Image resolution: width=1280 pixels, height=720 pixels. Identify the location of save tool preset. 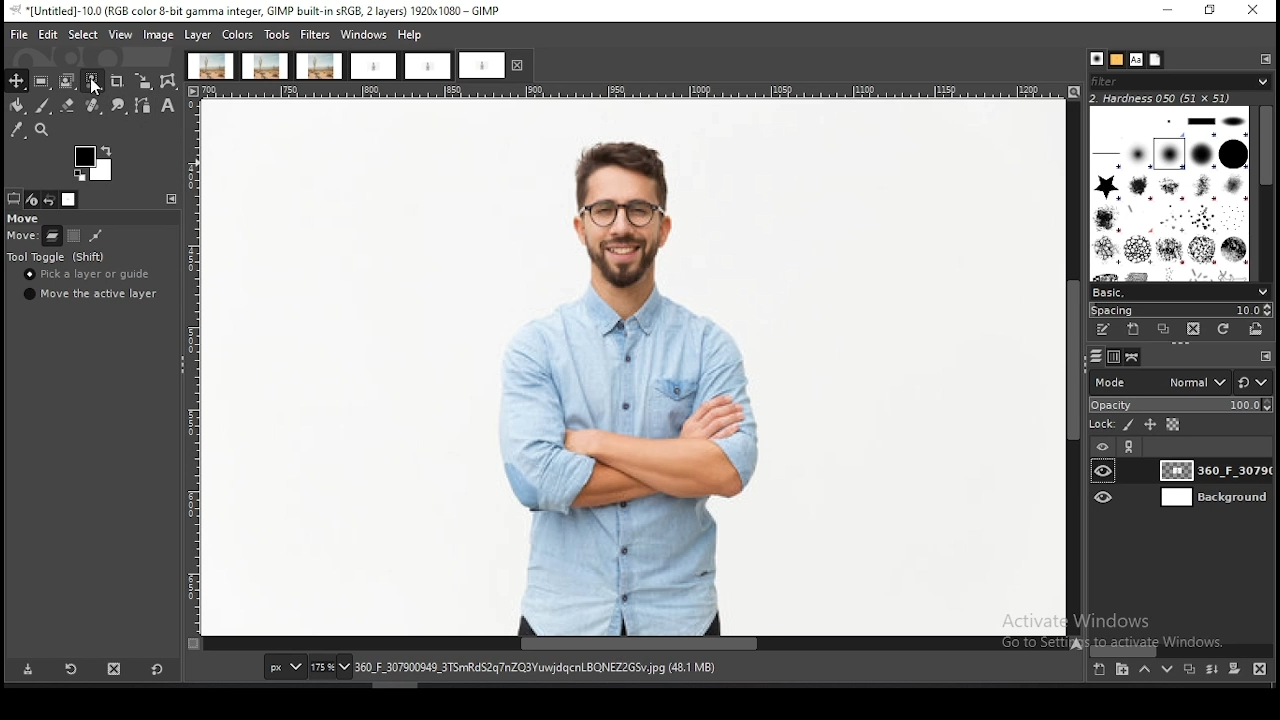
(27, 669).